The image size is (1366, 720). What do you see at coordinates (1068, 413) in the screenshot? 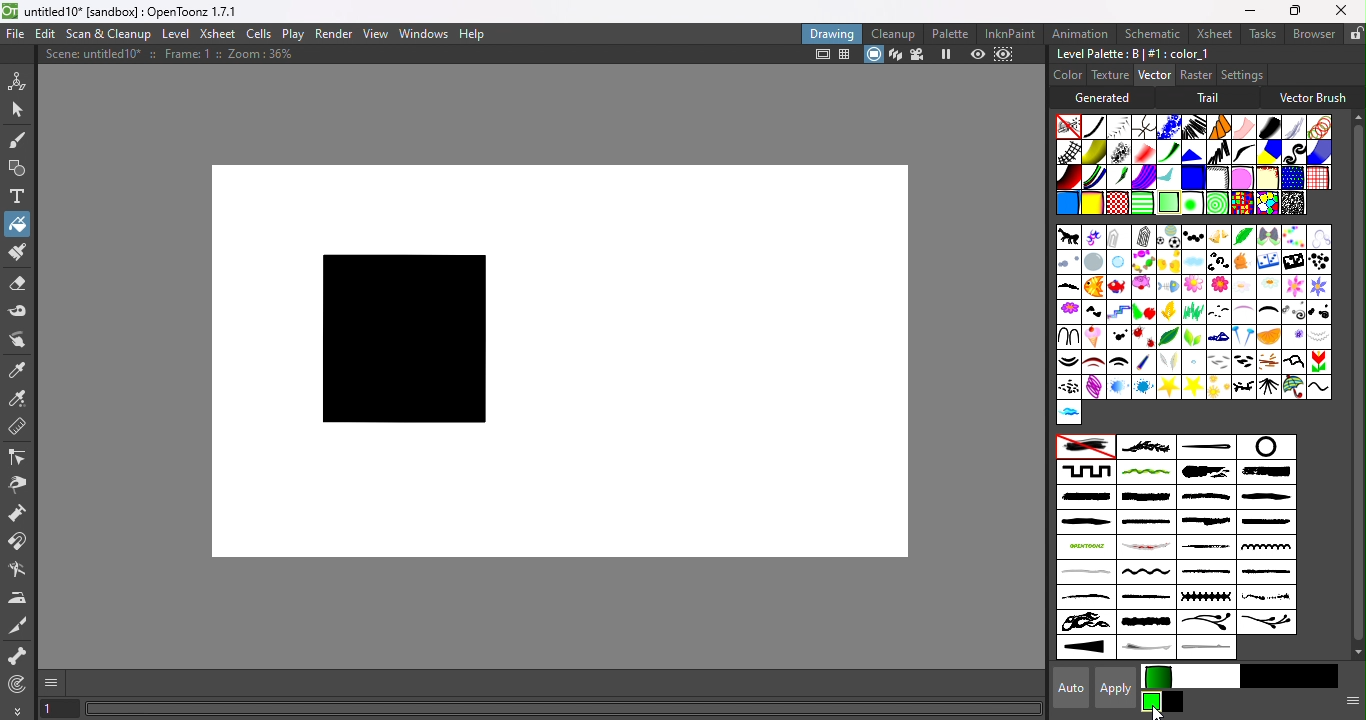
I see `Wave2` at bounding box center [1068, 413].